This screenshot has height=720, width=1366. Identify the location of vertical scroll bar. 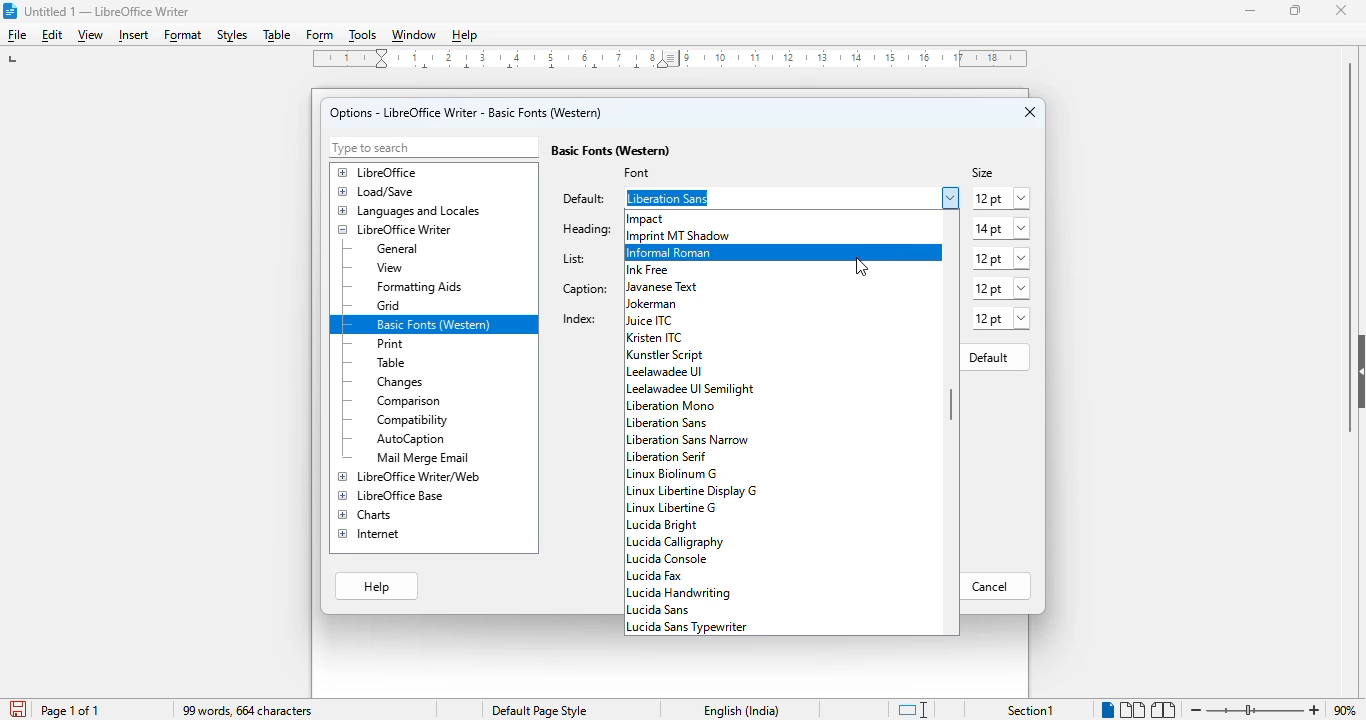
(948, 405).